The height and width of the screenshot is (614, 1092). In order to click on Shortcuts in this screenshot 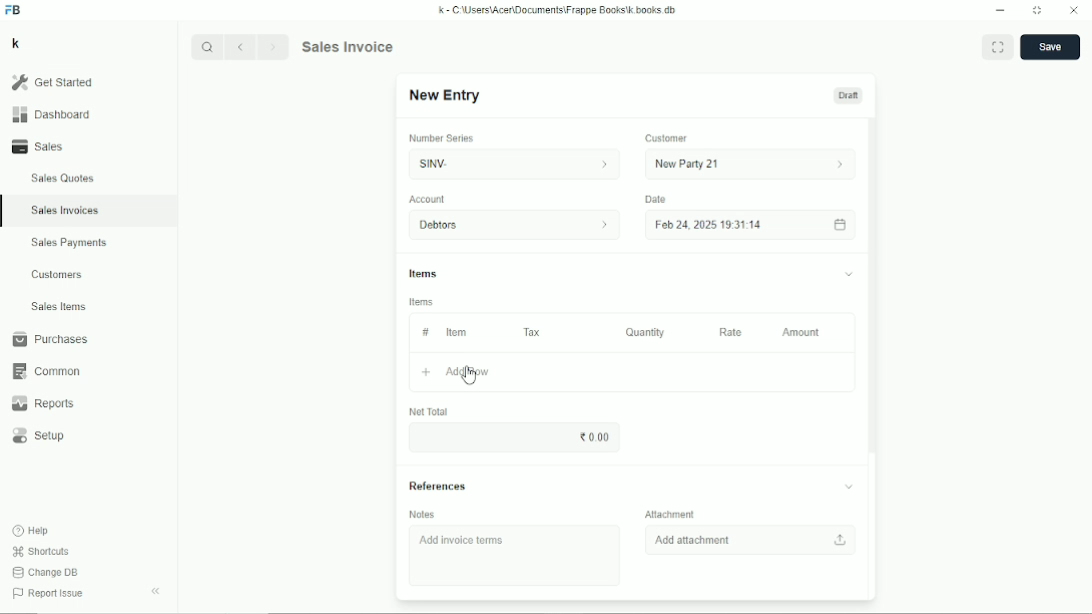, I will do `click(40, 551)`.